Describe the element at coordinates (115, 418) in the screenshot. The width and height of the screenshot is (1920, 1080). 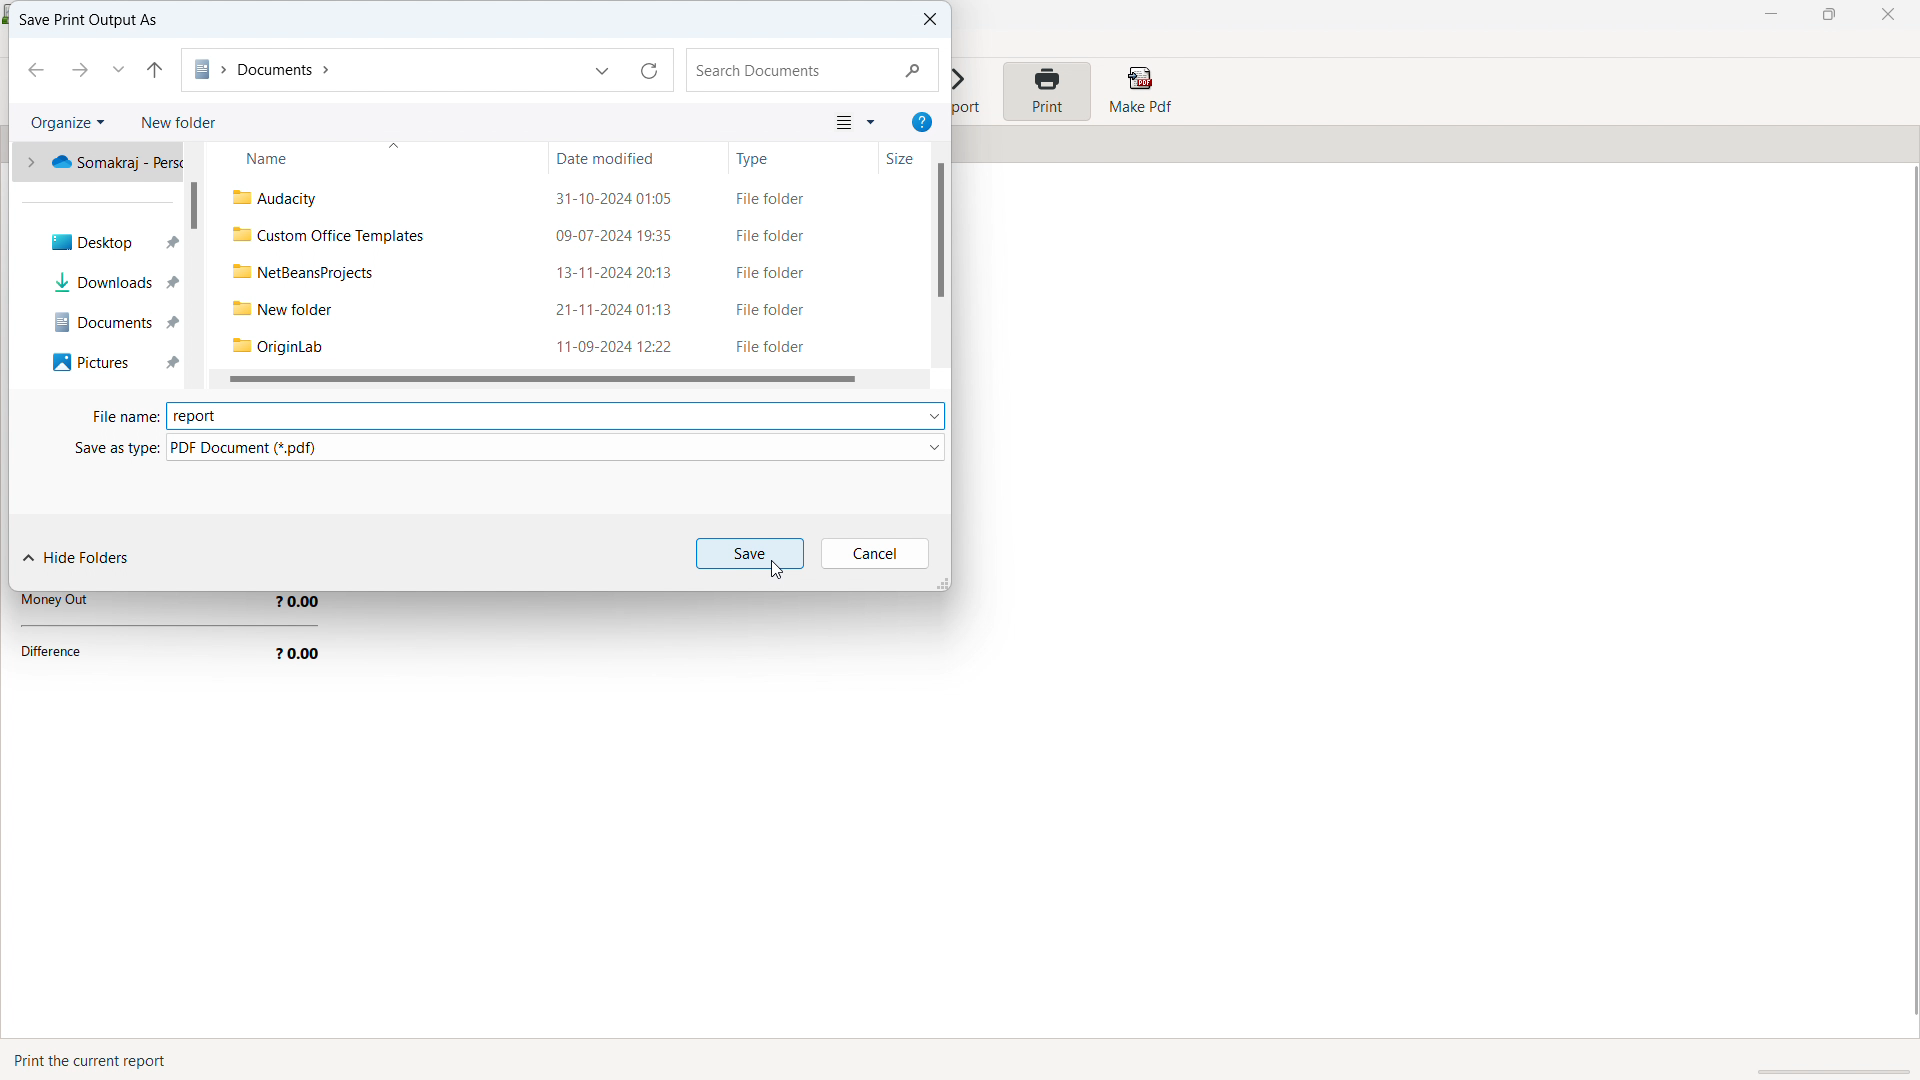
I see `File name` at that location.